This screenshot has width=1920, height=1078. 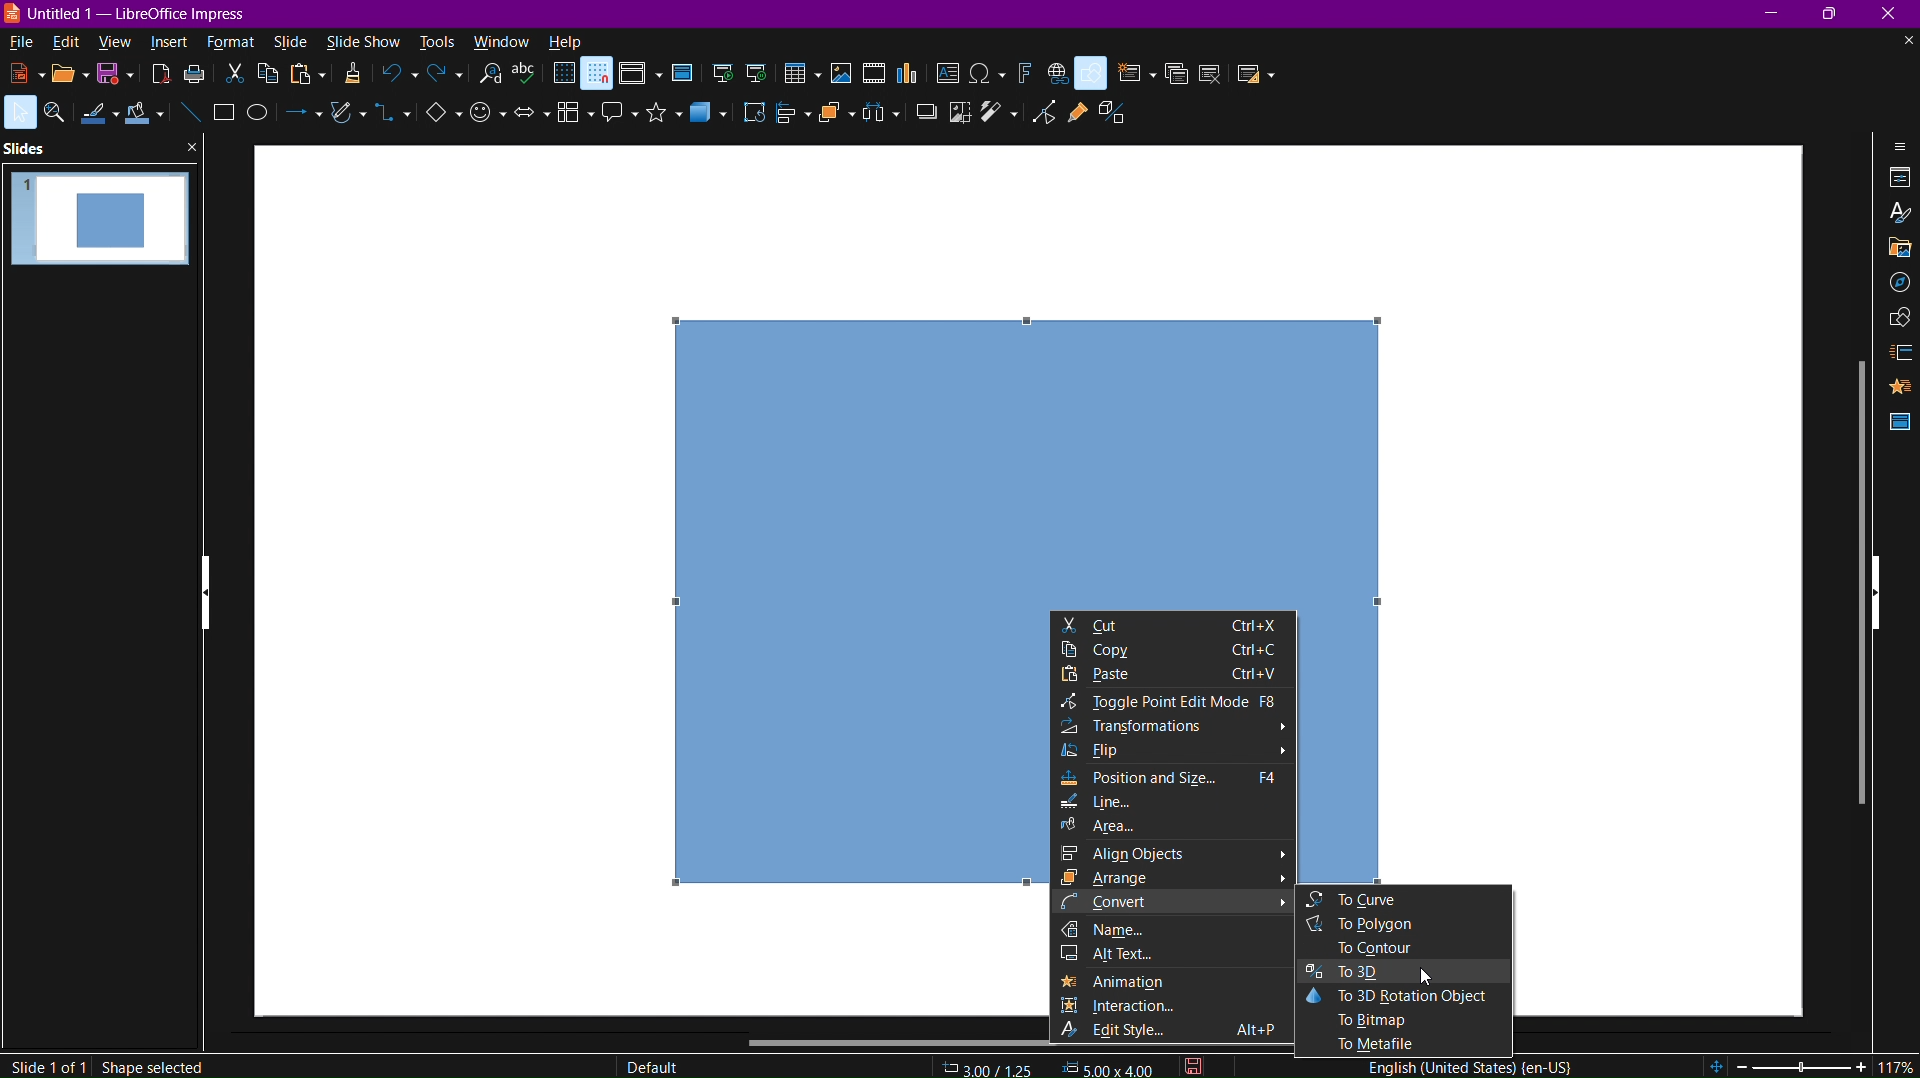 I want to click on Default, so click(x=652, y=1064).